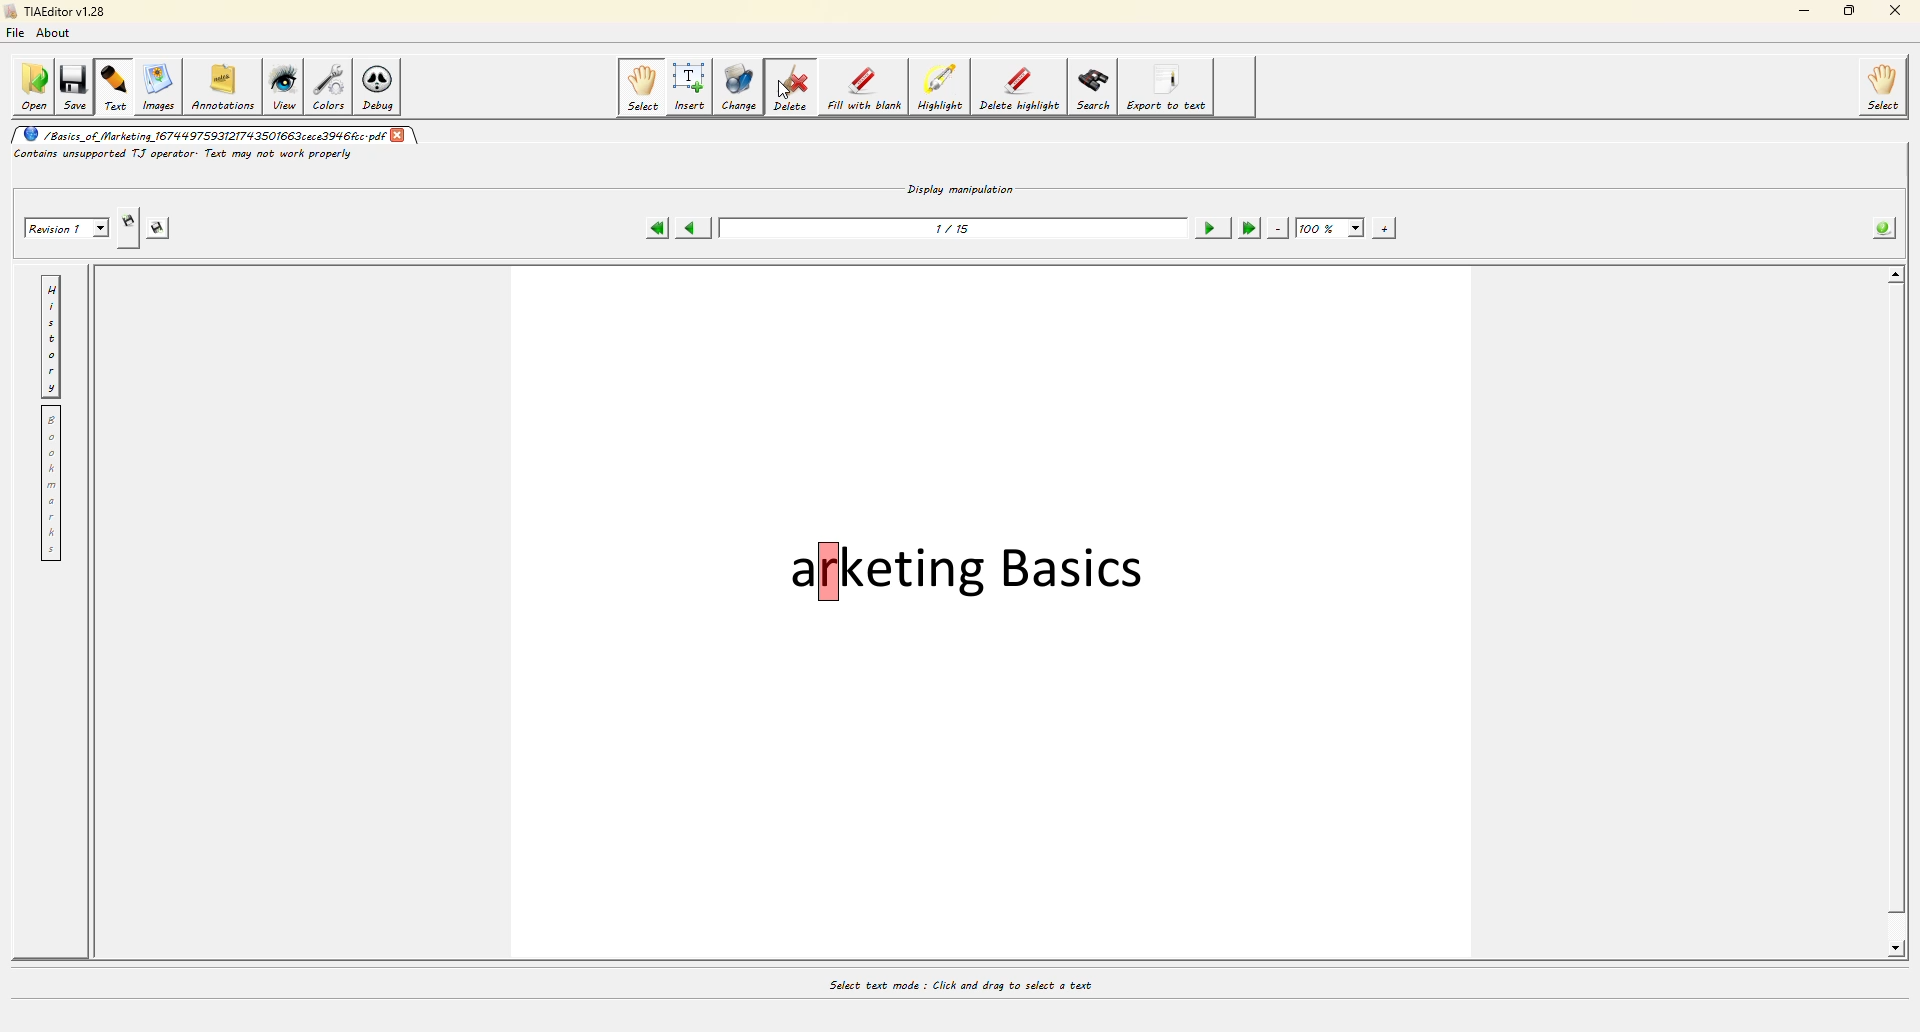 This screenshot has width=1920, height=1032. I want to click on revision, so click(63, 226).